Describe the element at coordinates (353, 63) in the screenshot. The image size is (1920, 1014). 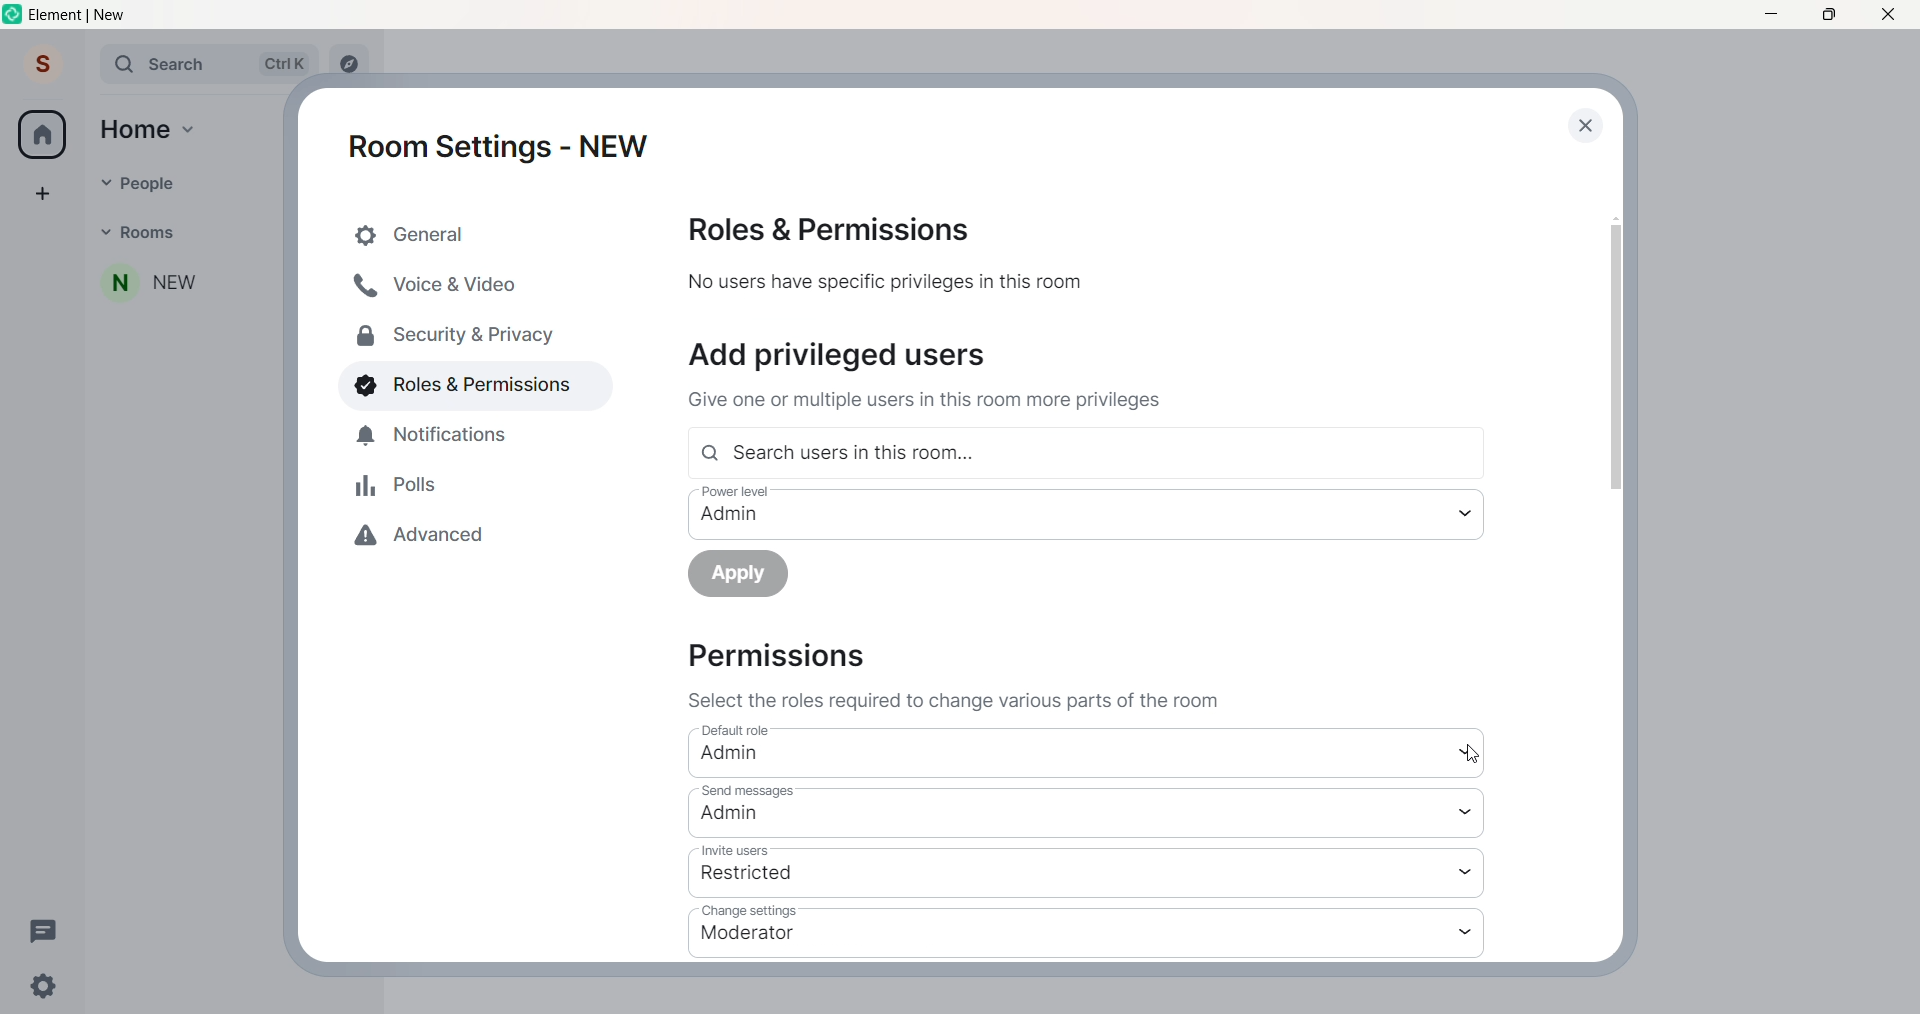
I see `explore` at that location.